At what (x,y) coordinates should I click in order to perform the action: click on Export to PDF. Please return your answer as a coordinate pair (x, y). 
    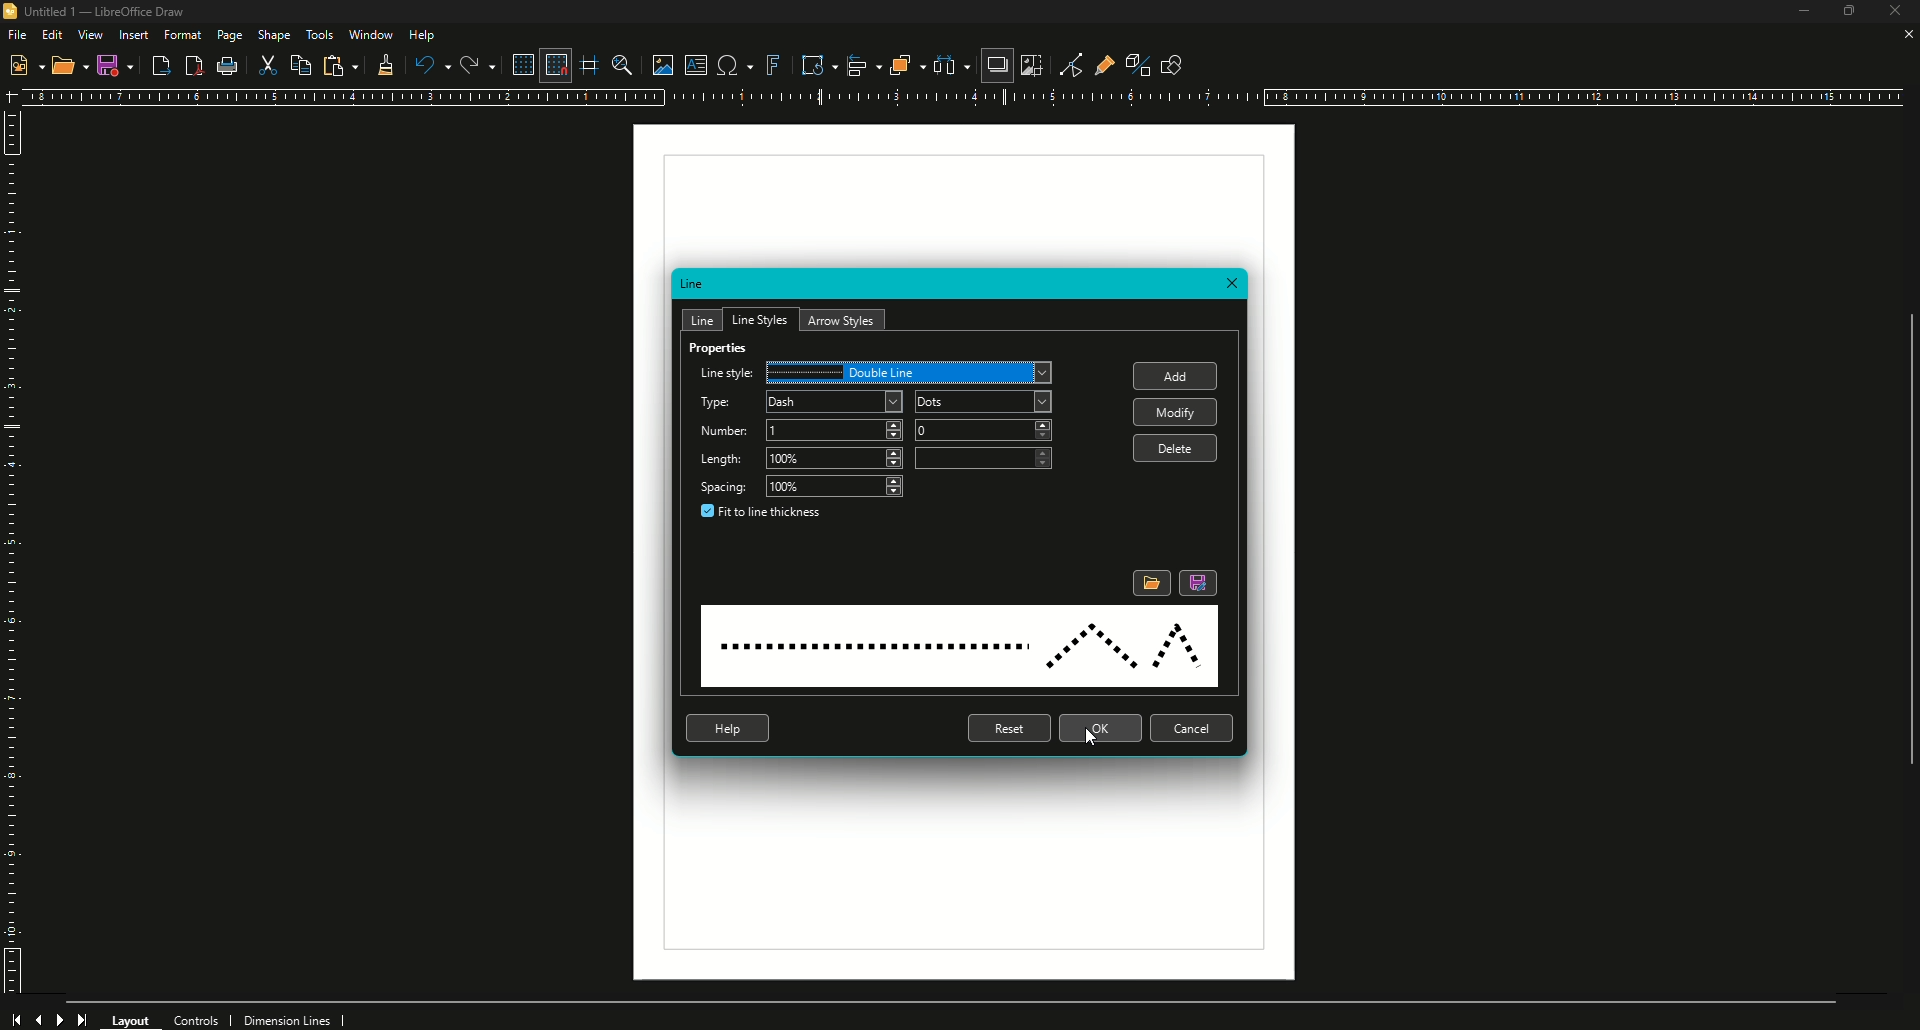
    Looking at the image, I should click on (191, 66).